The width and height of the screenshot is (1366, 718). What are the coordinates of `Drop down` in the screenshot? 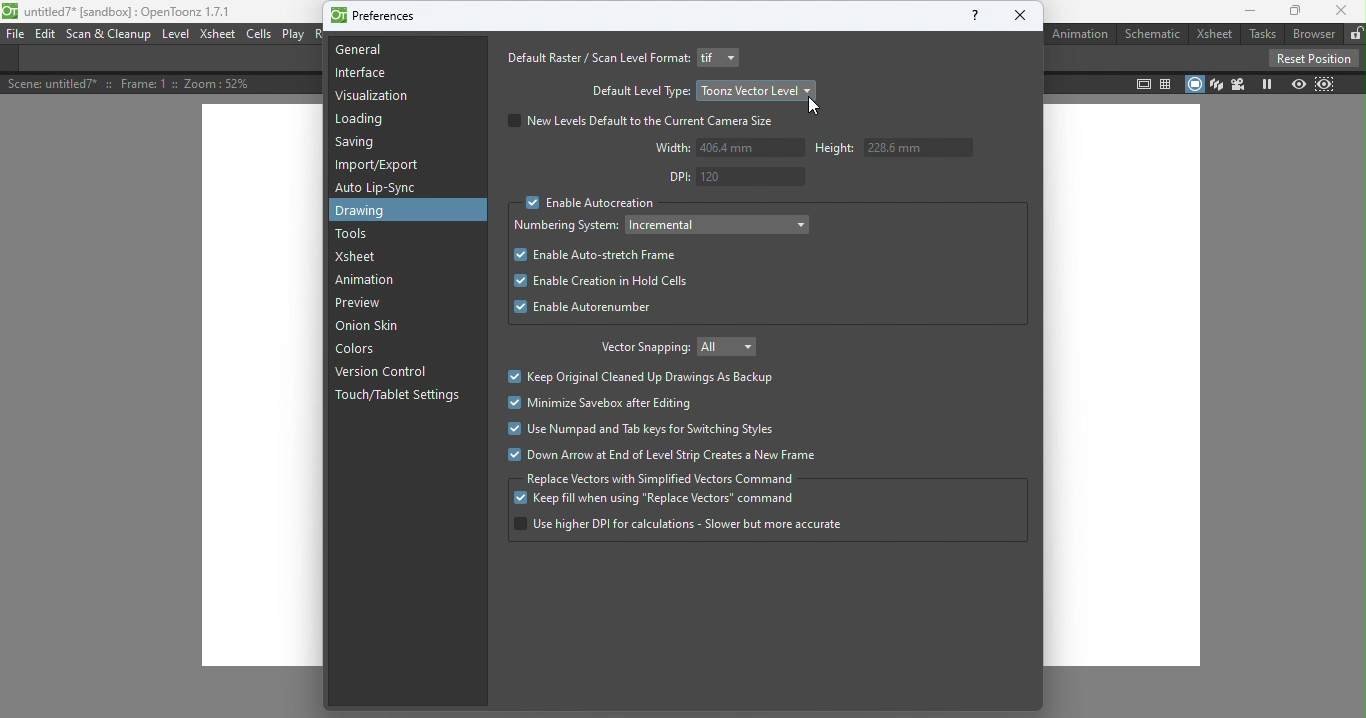 It's located at (718, 223).